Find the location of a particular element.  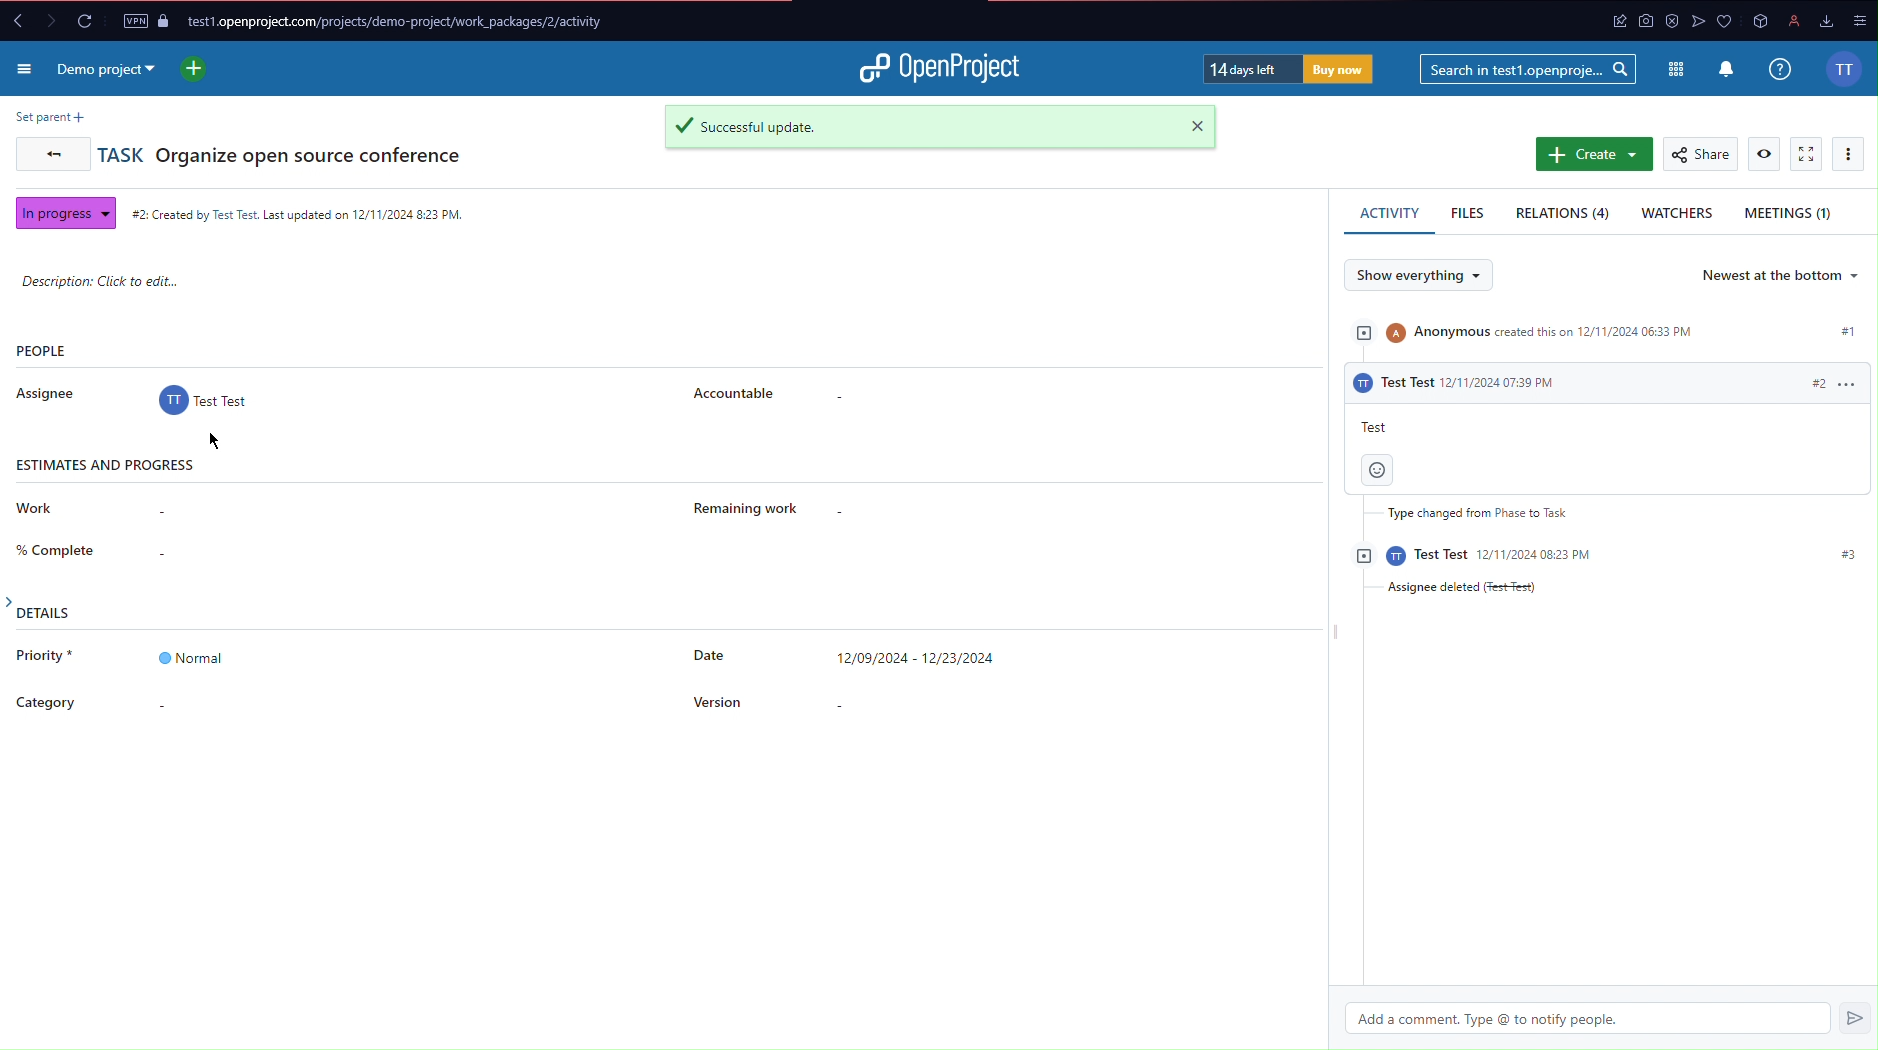

Cirspr is located at coordinates (216, 438).